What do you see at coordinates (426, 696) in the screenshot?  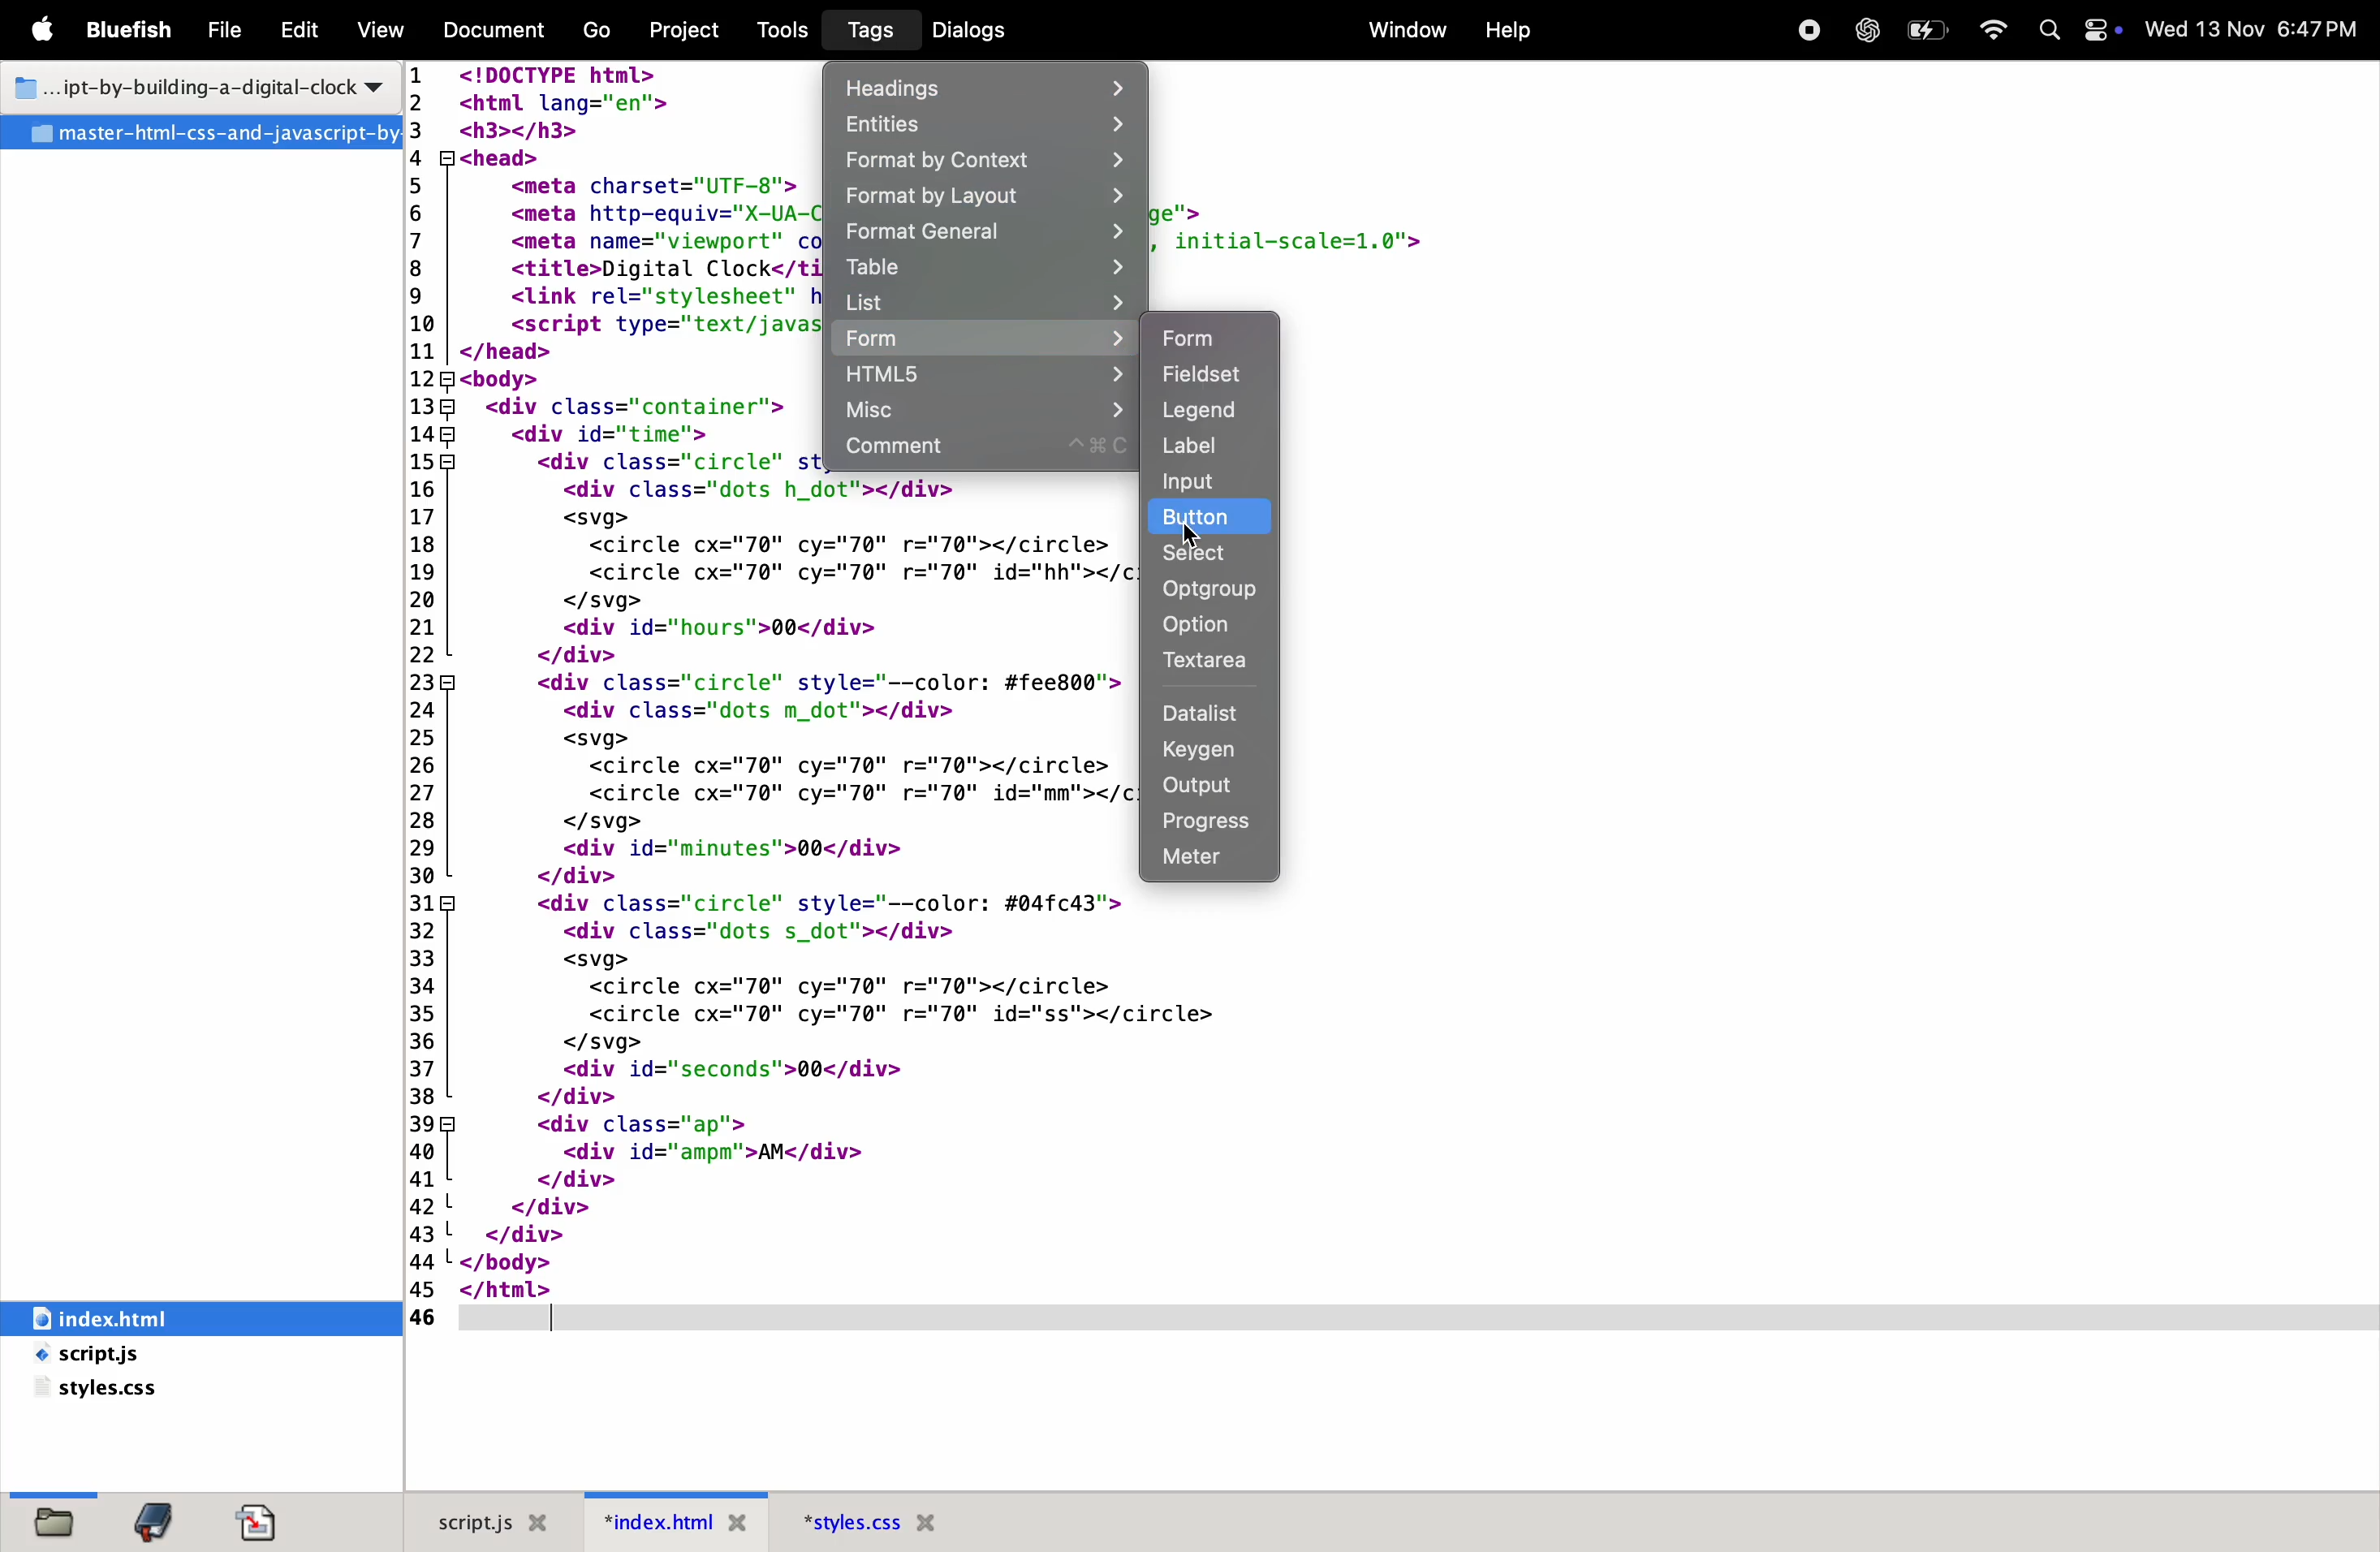 I see `Line numbers` at bounding box center [426, 696].